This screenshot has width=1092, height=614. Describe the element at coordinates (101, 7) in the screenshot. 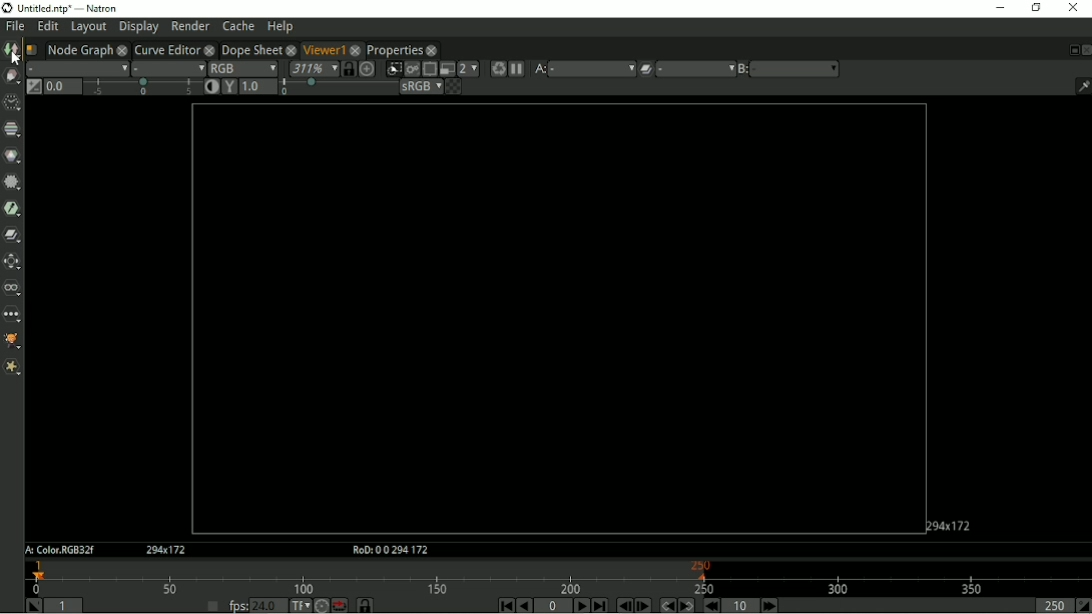

I see `title` at that location.